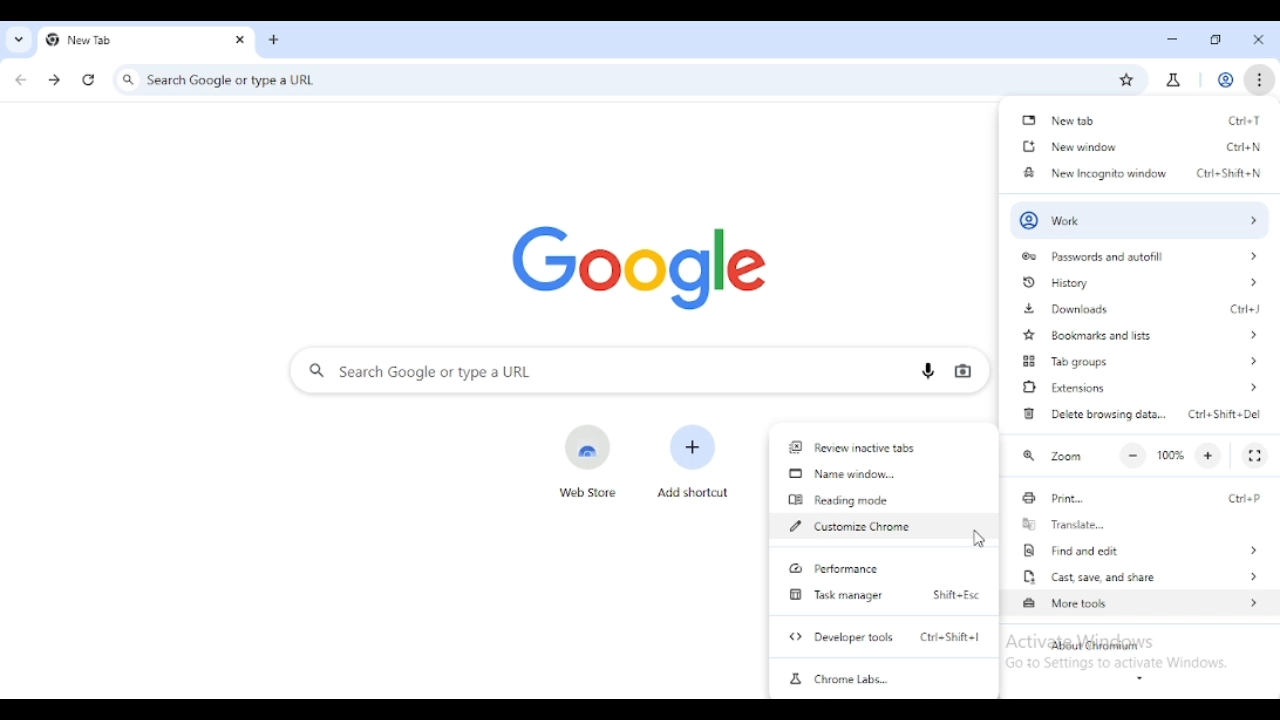 This screenshot has width=1280, height=720. What do you see at coordinates (850, 446) in the screenshot?
I see `review inactive tabs` at bounding box center [850, 446].